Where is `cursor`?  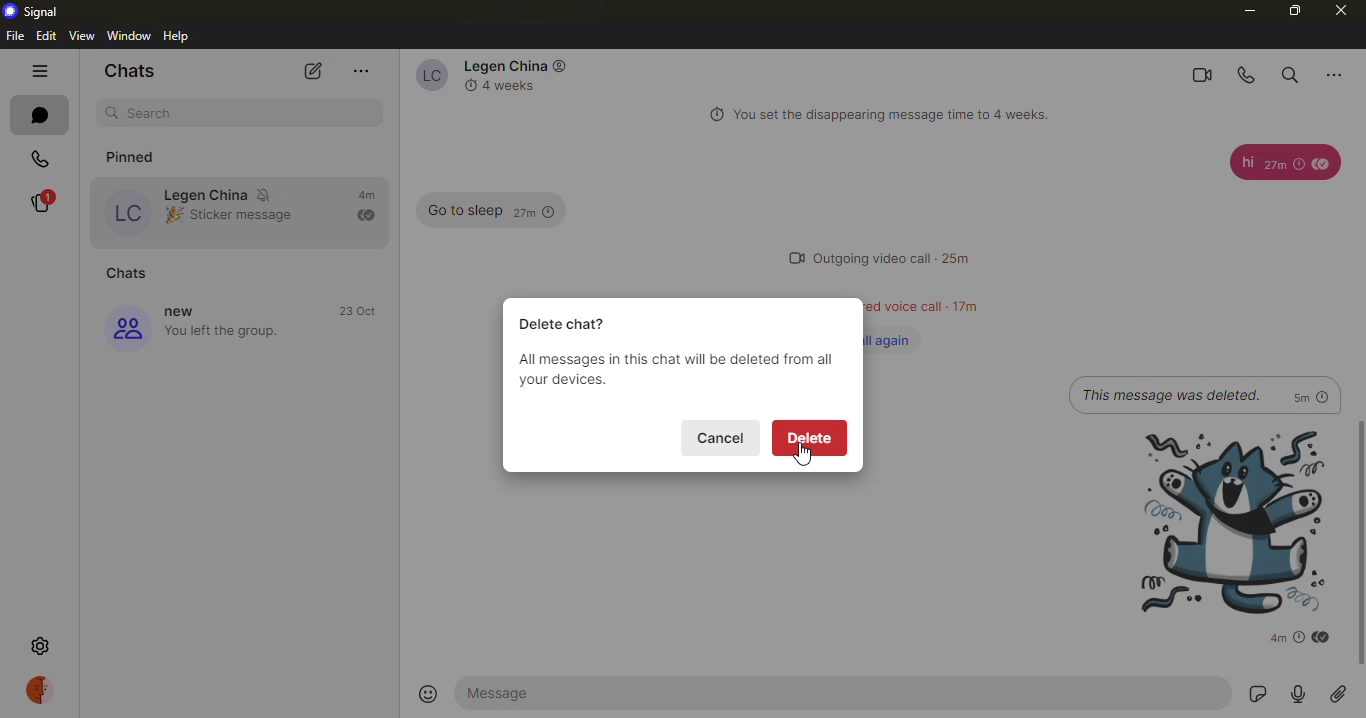 cursor is located at coordinates (804, 456).